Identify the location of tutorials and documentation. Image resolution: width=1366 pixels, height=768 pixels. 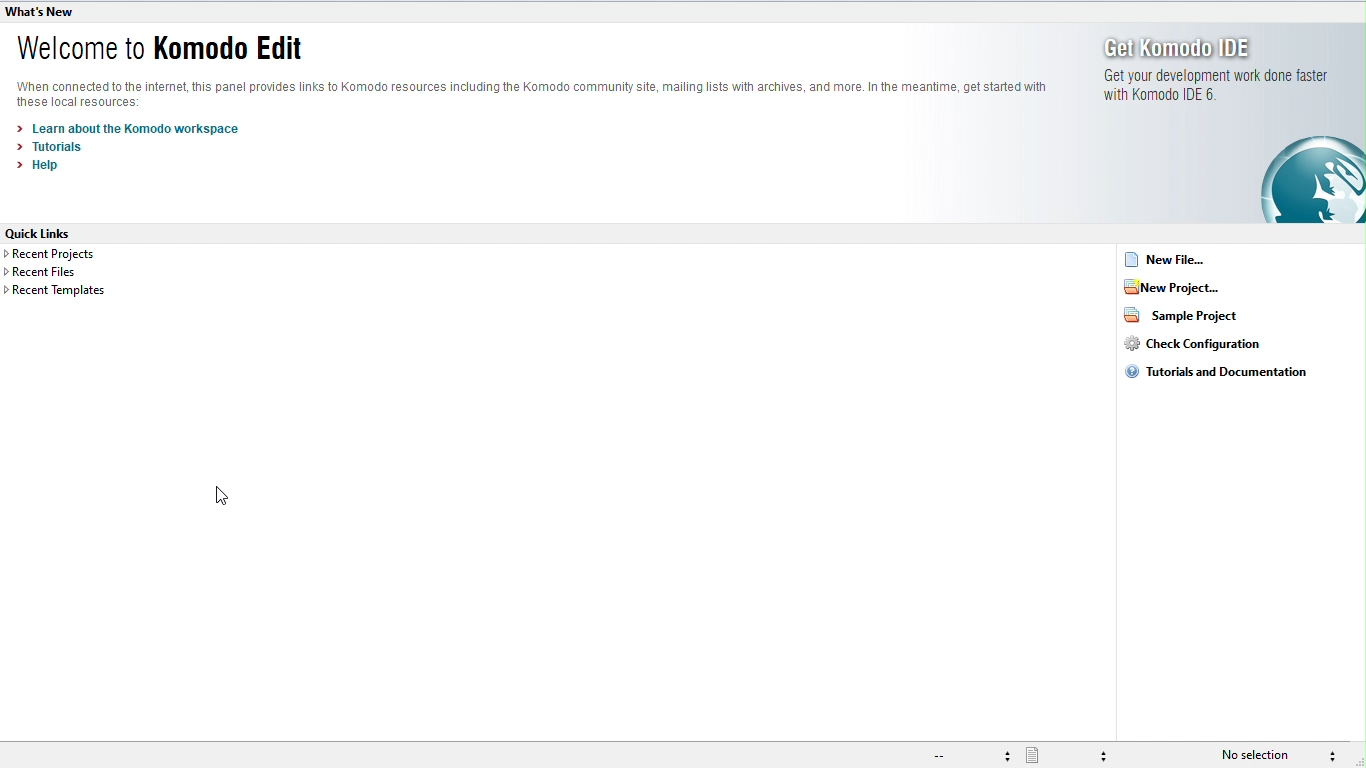
(1217, 374).